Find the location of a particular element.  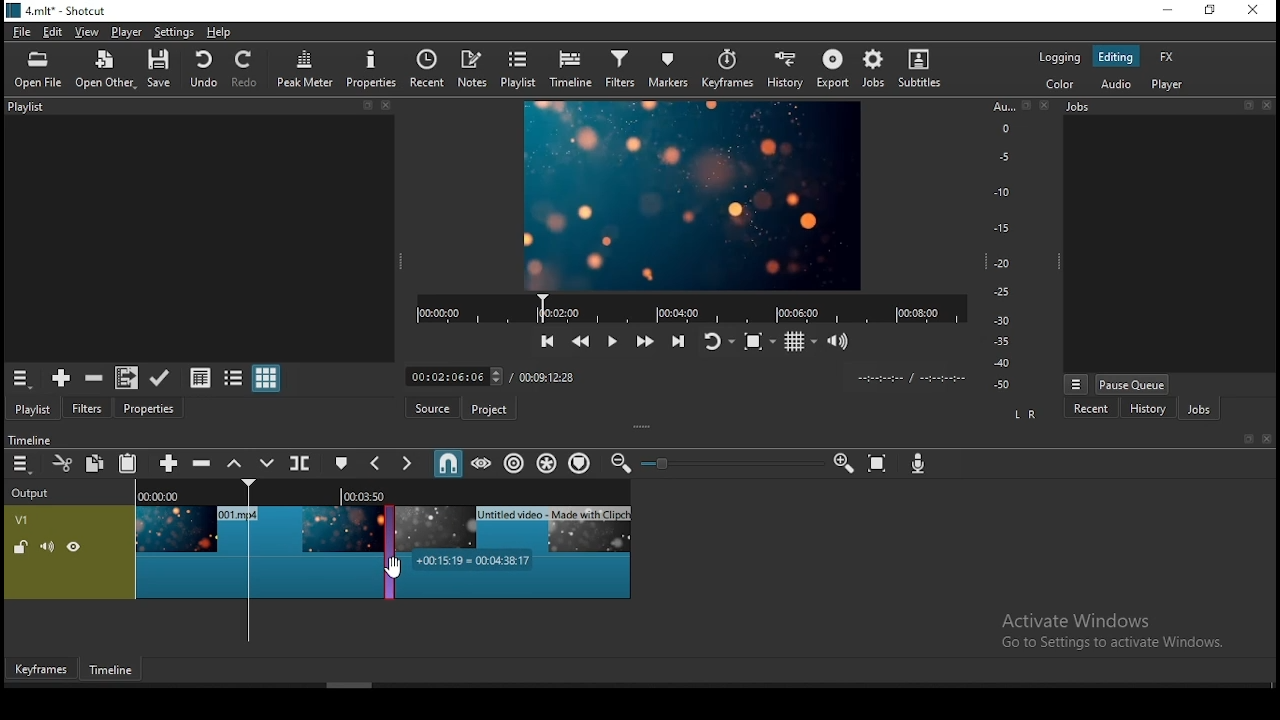

filters is located at coordinates (623, 69).